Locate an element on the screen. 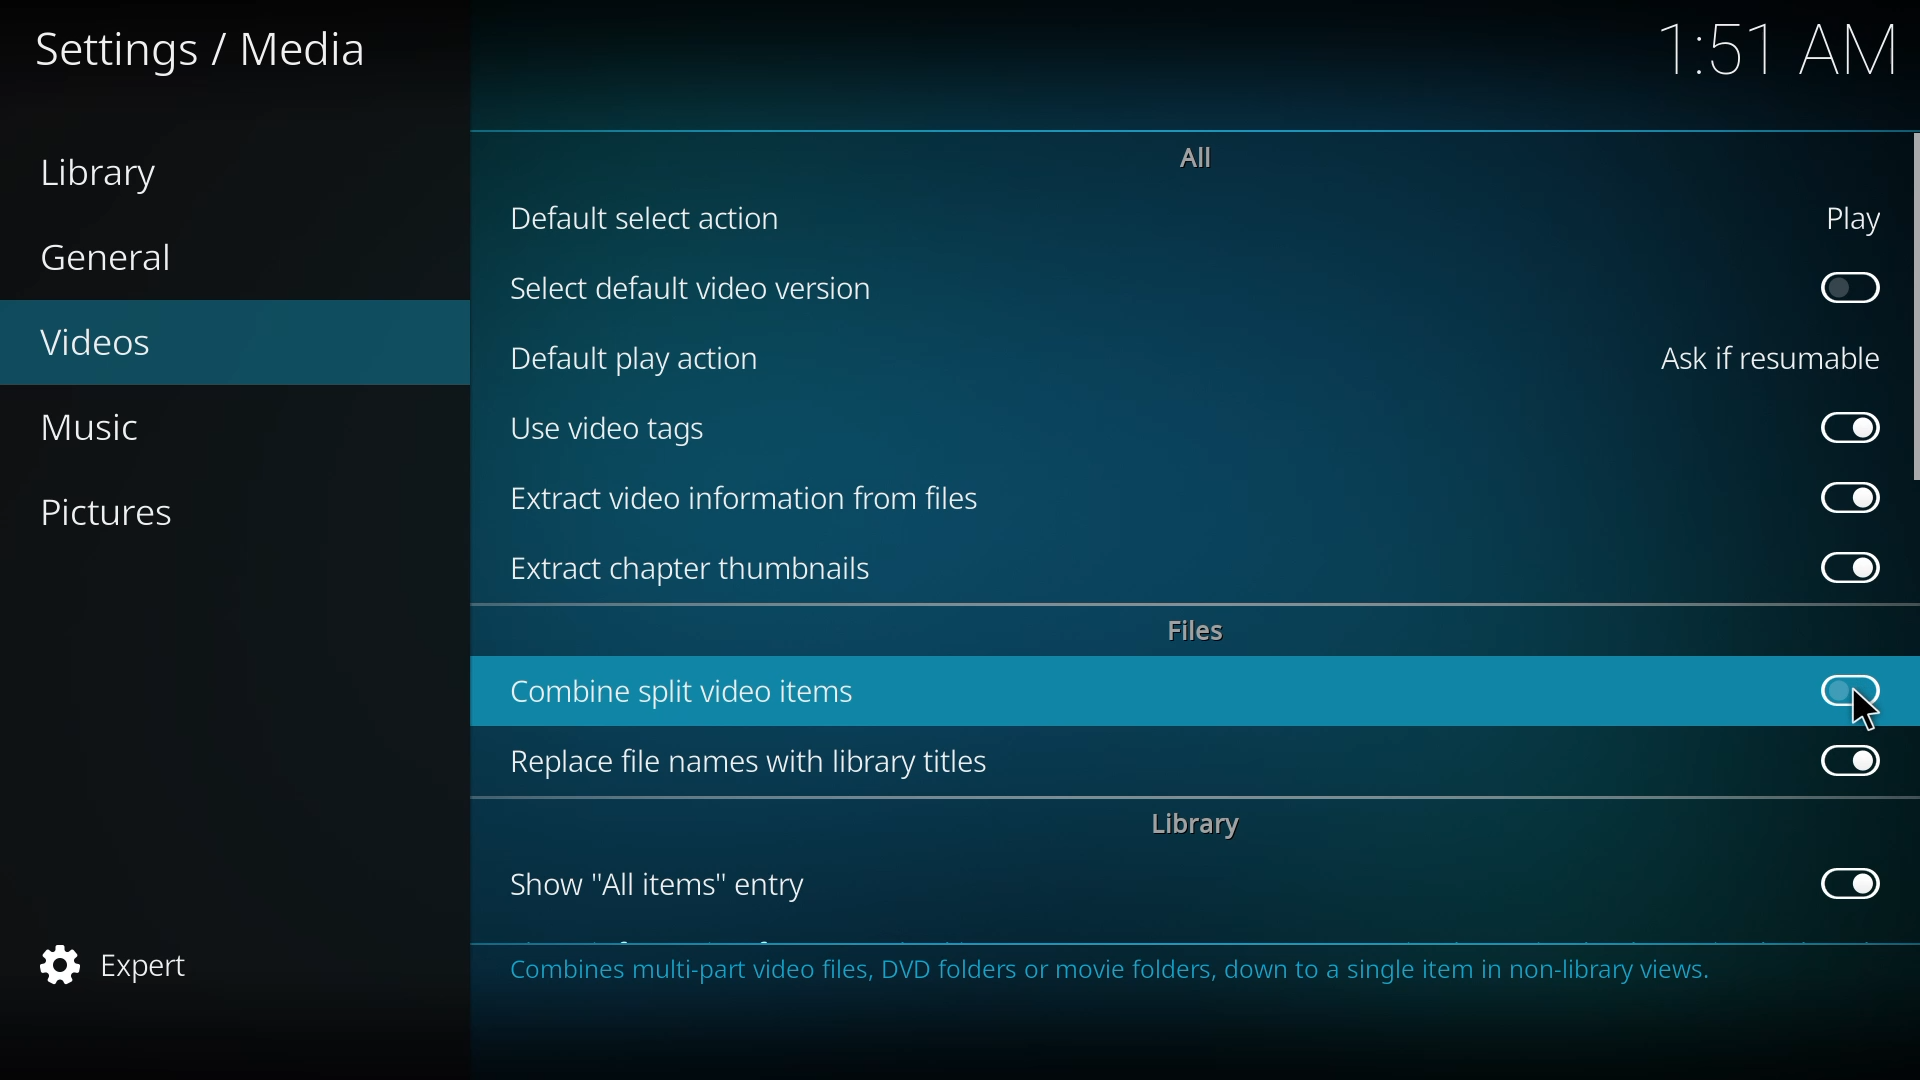  pictures is located at coordinates (120, 515).